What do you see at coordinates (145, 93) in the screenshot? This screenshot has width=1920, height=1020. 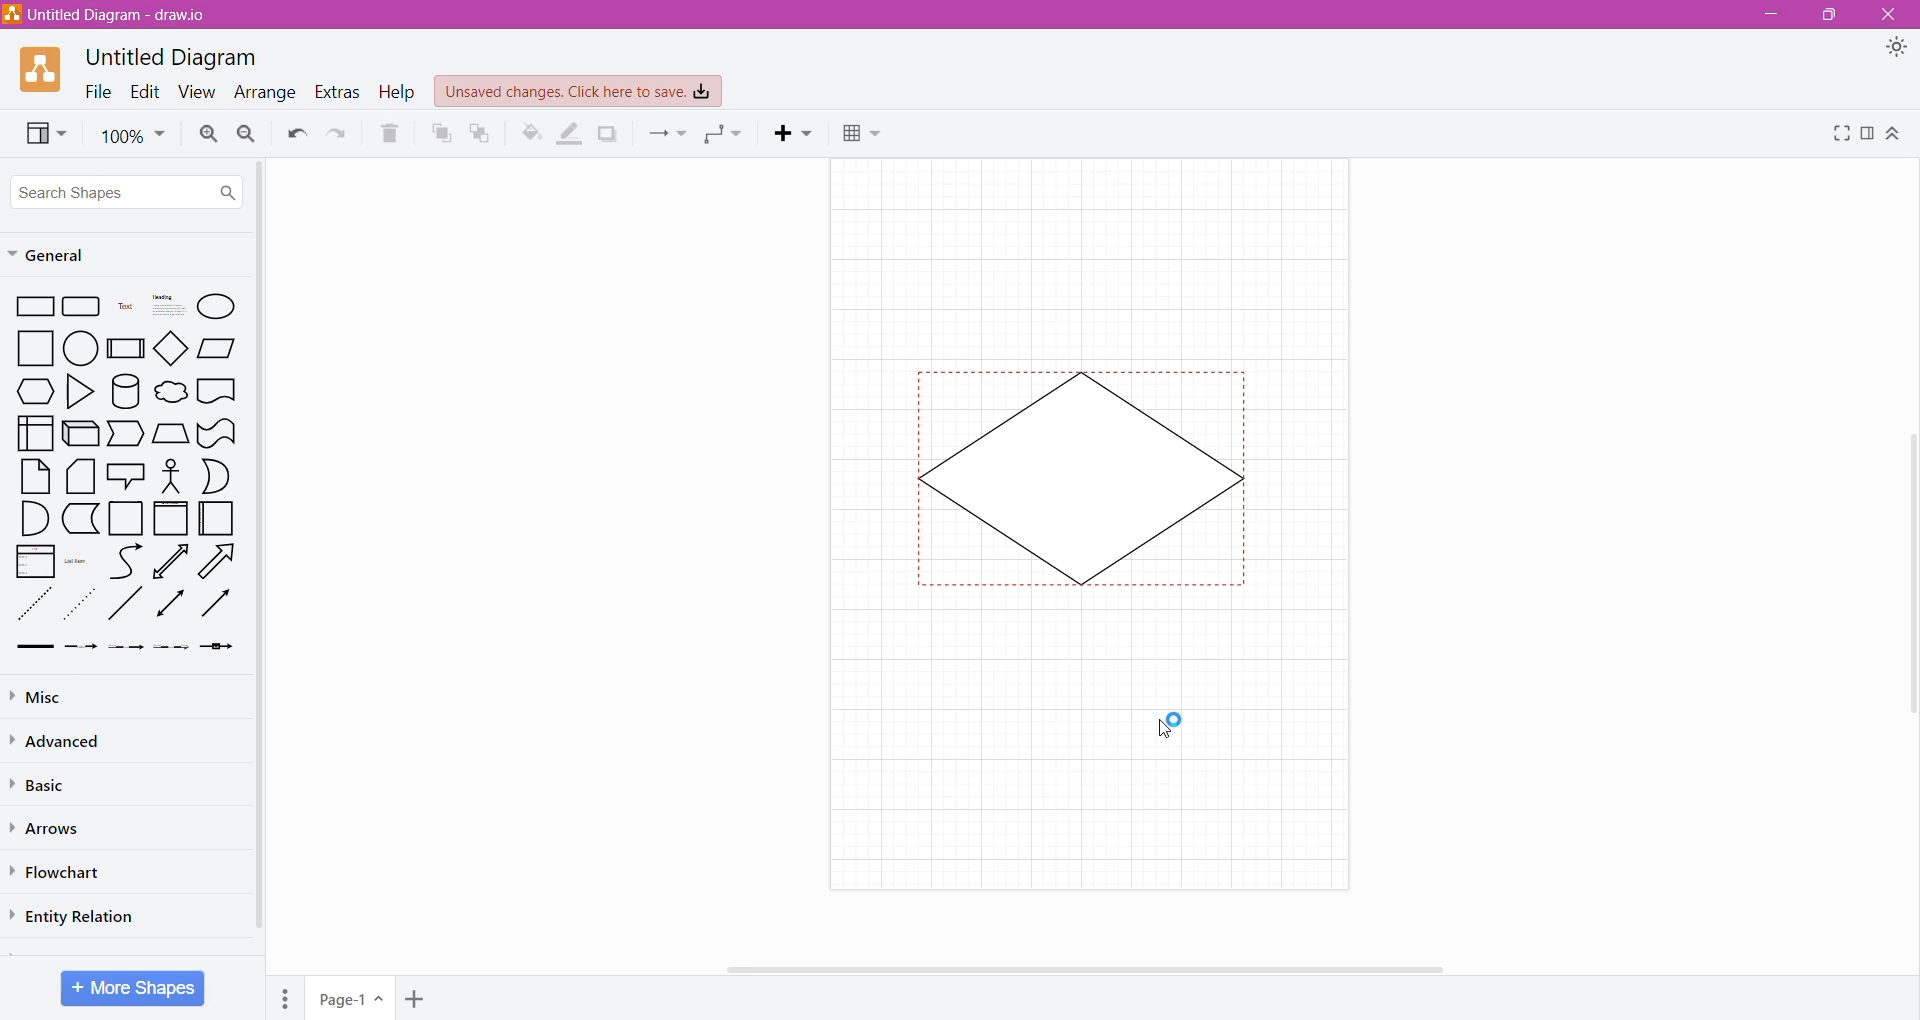 I see `Edit` at bounding box center [145, 93].